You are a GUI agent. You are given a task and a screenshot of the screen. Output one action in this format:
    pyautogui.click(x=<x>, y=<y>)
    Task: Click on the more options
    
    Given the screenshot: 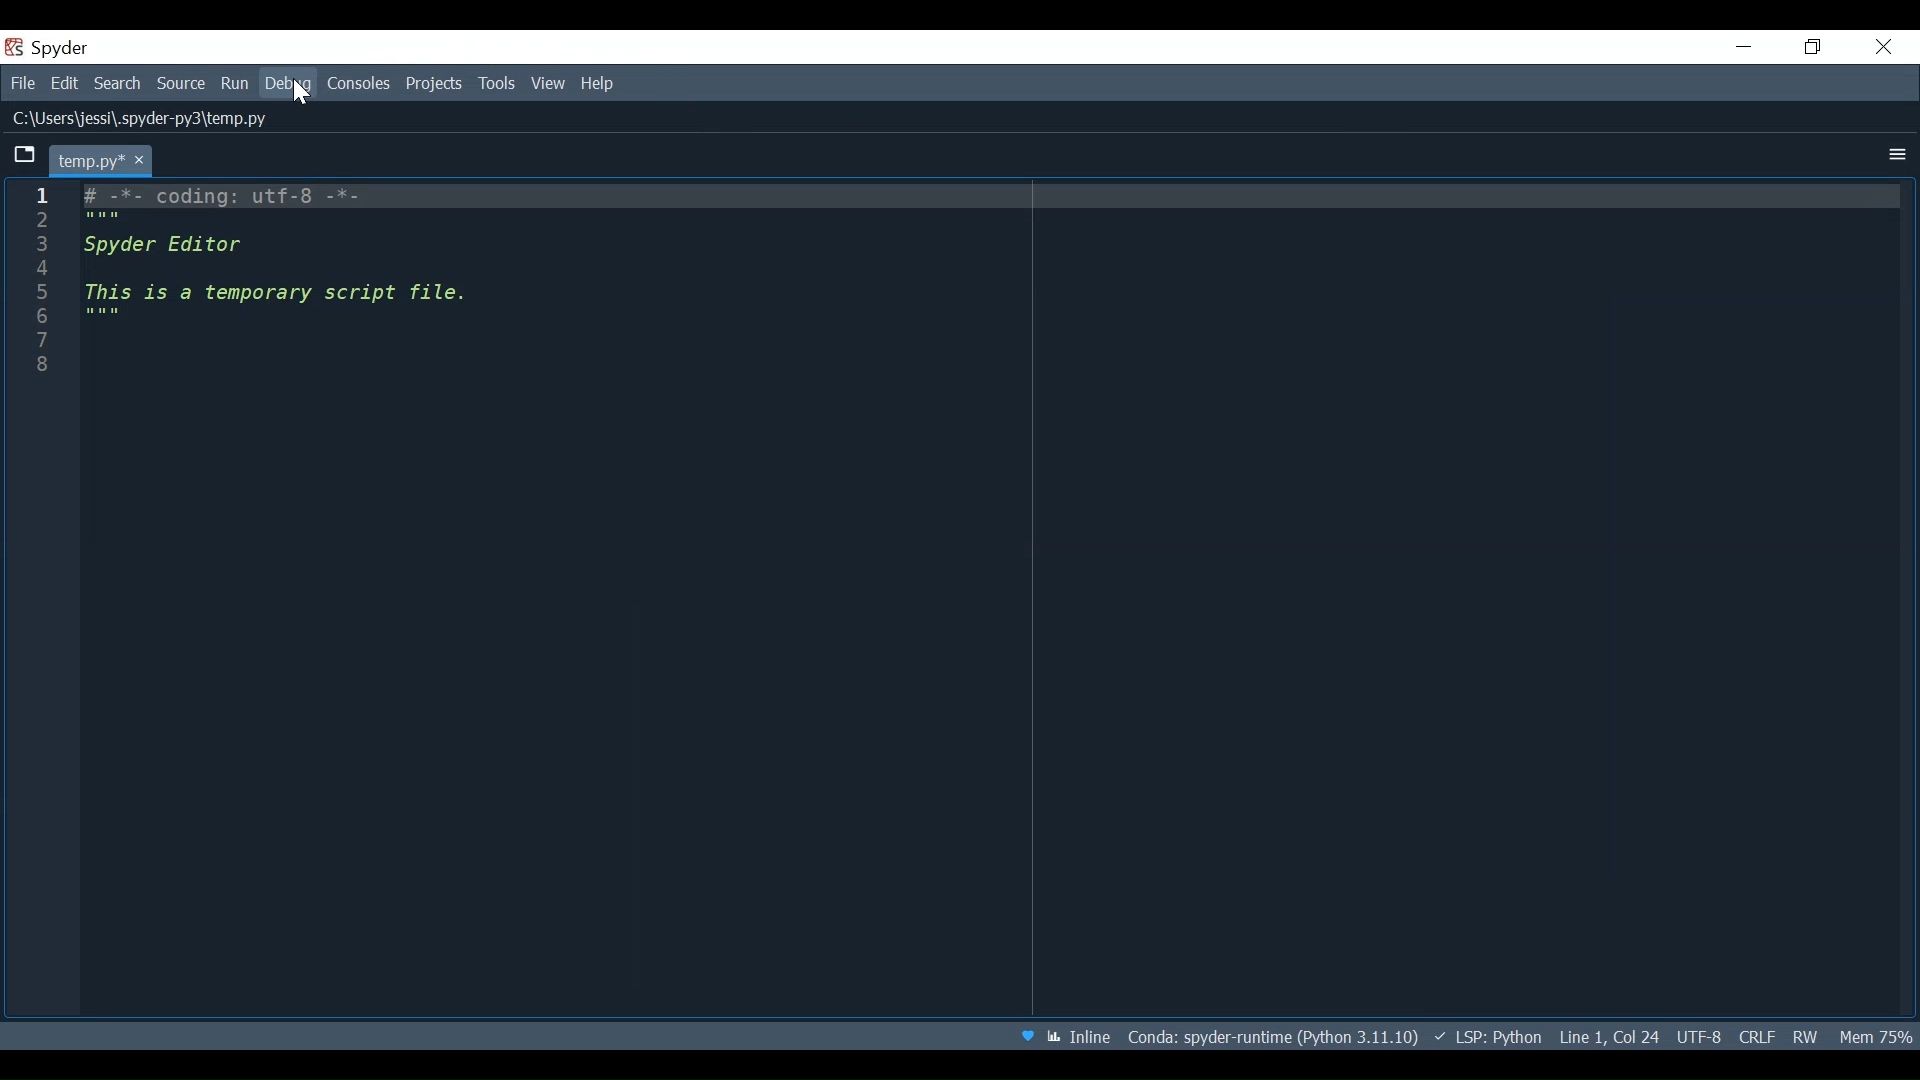 What is the action you would take?
    pyautogui.click(x=1893, y=154)
    